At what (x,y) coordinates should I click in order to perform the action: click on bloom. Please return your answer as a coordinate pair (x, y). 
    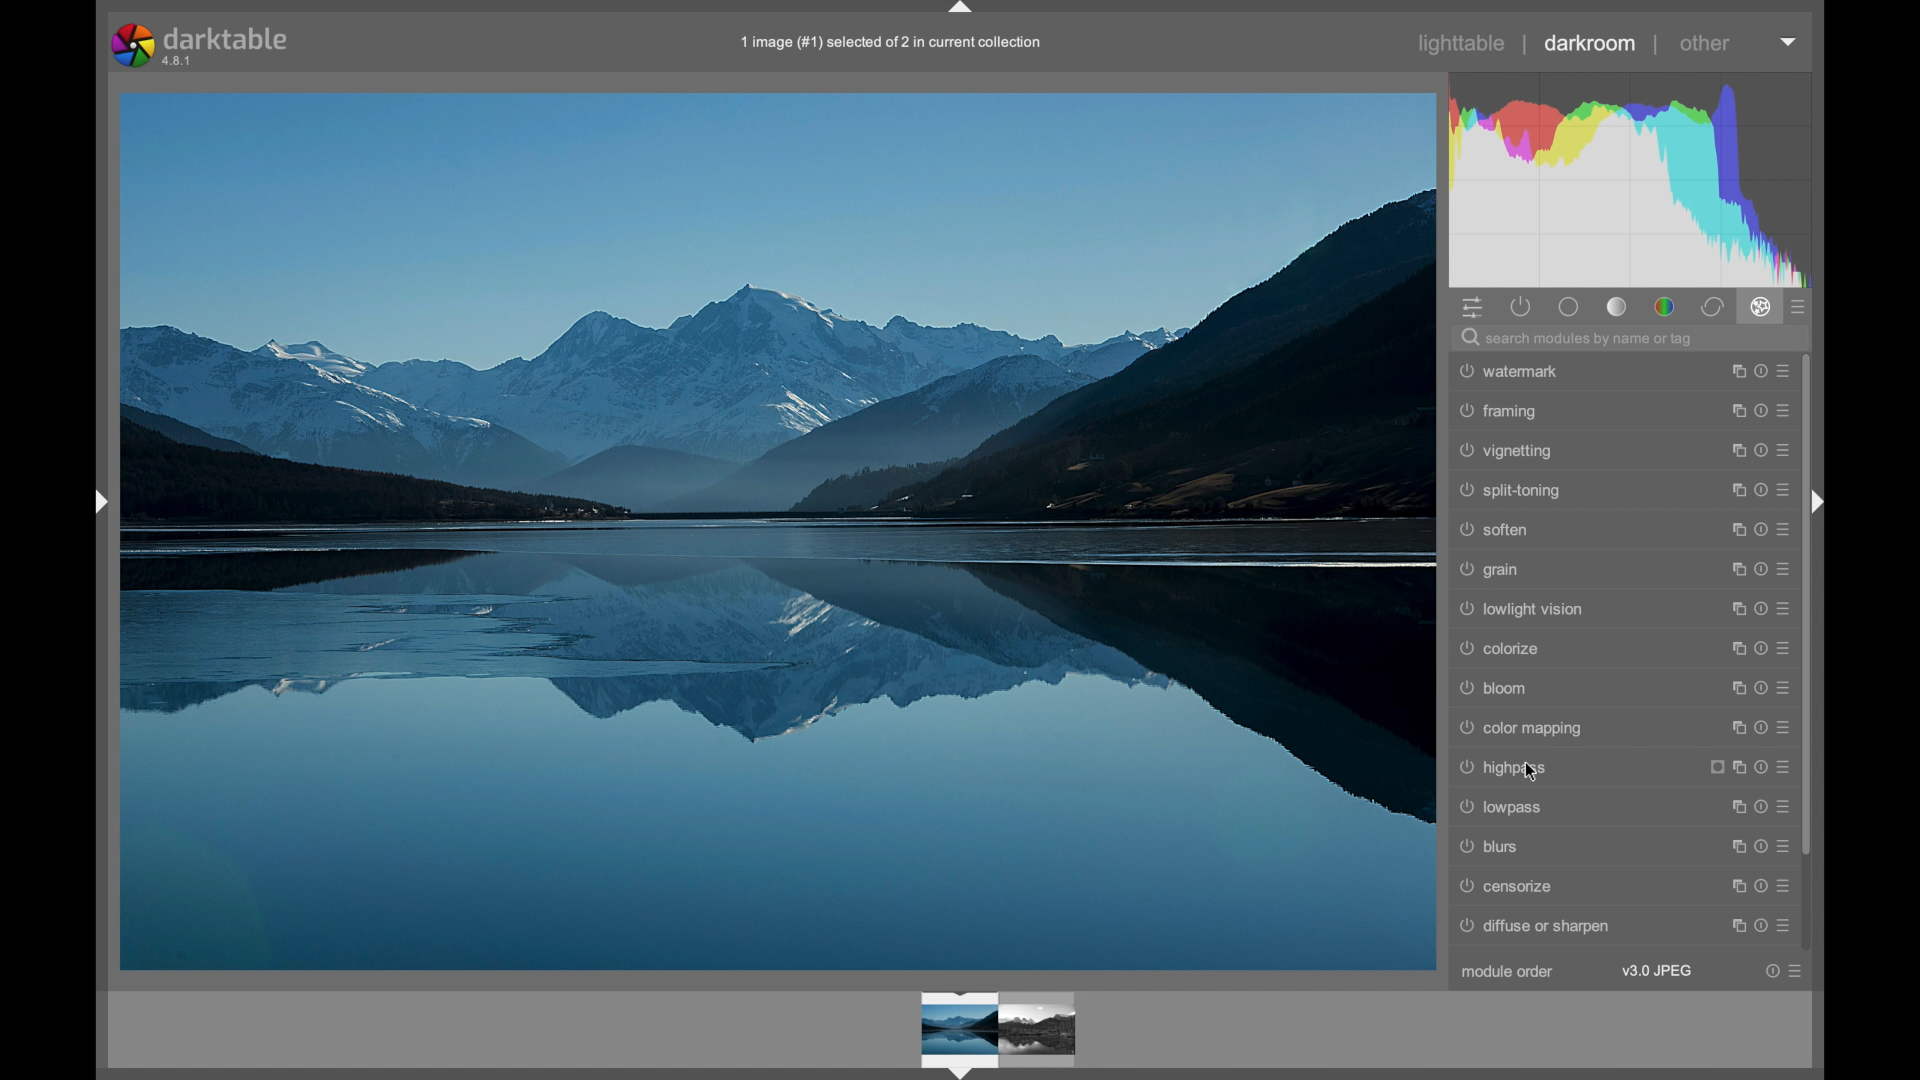
    Looking at the image, I should click on (1495, 688).